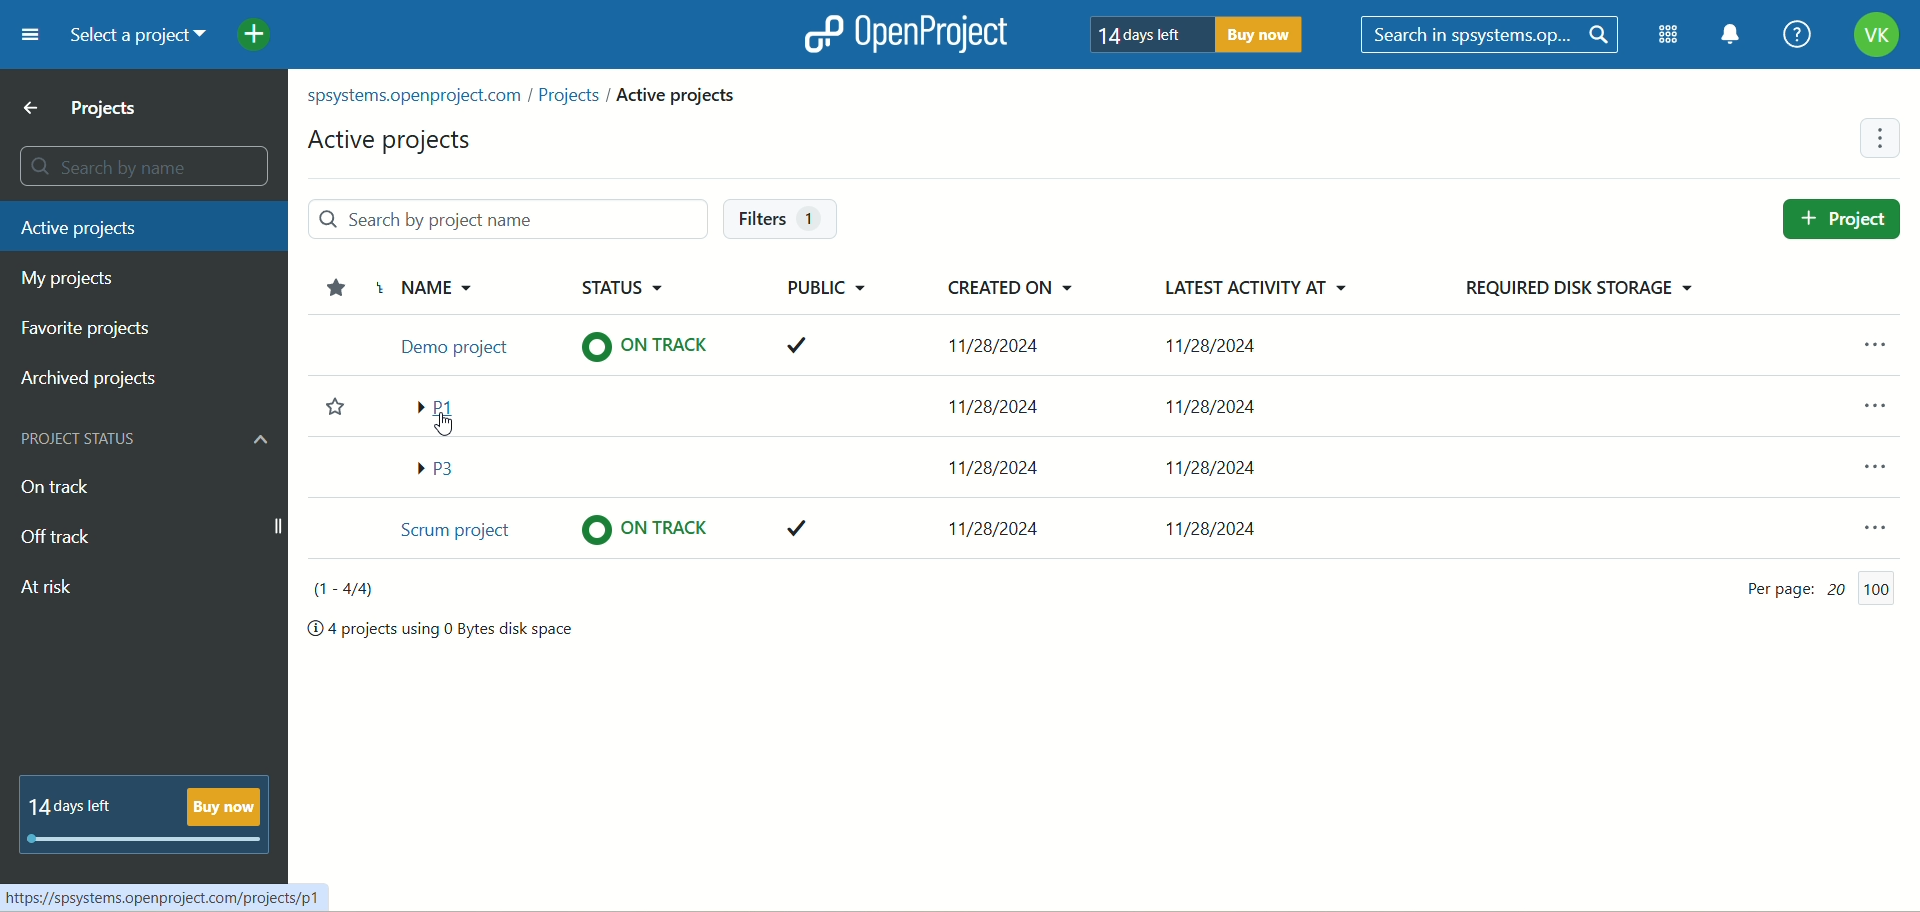 This screenshot has height=912, width=1920. I want to click on cursor, so click(440, 427).